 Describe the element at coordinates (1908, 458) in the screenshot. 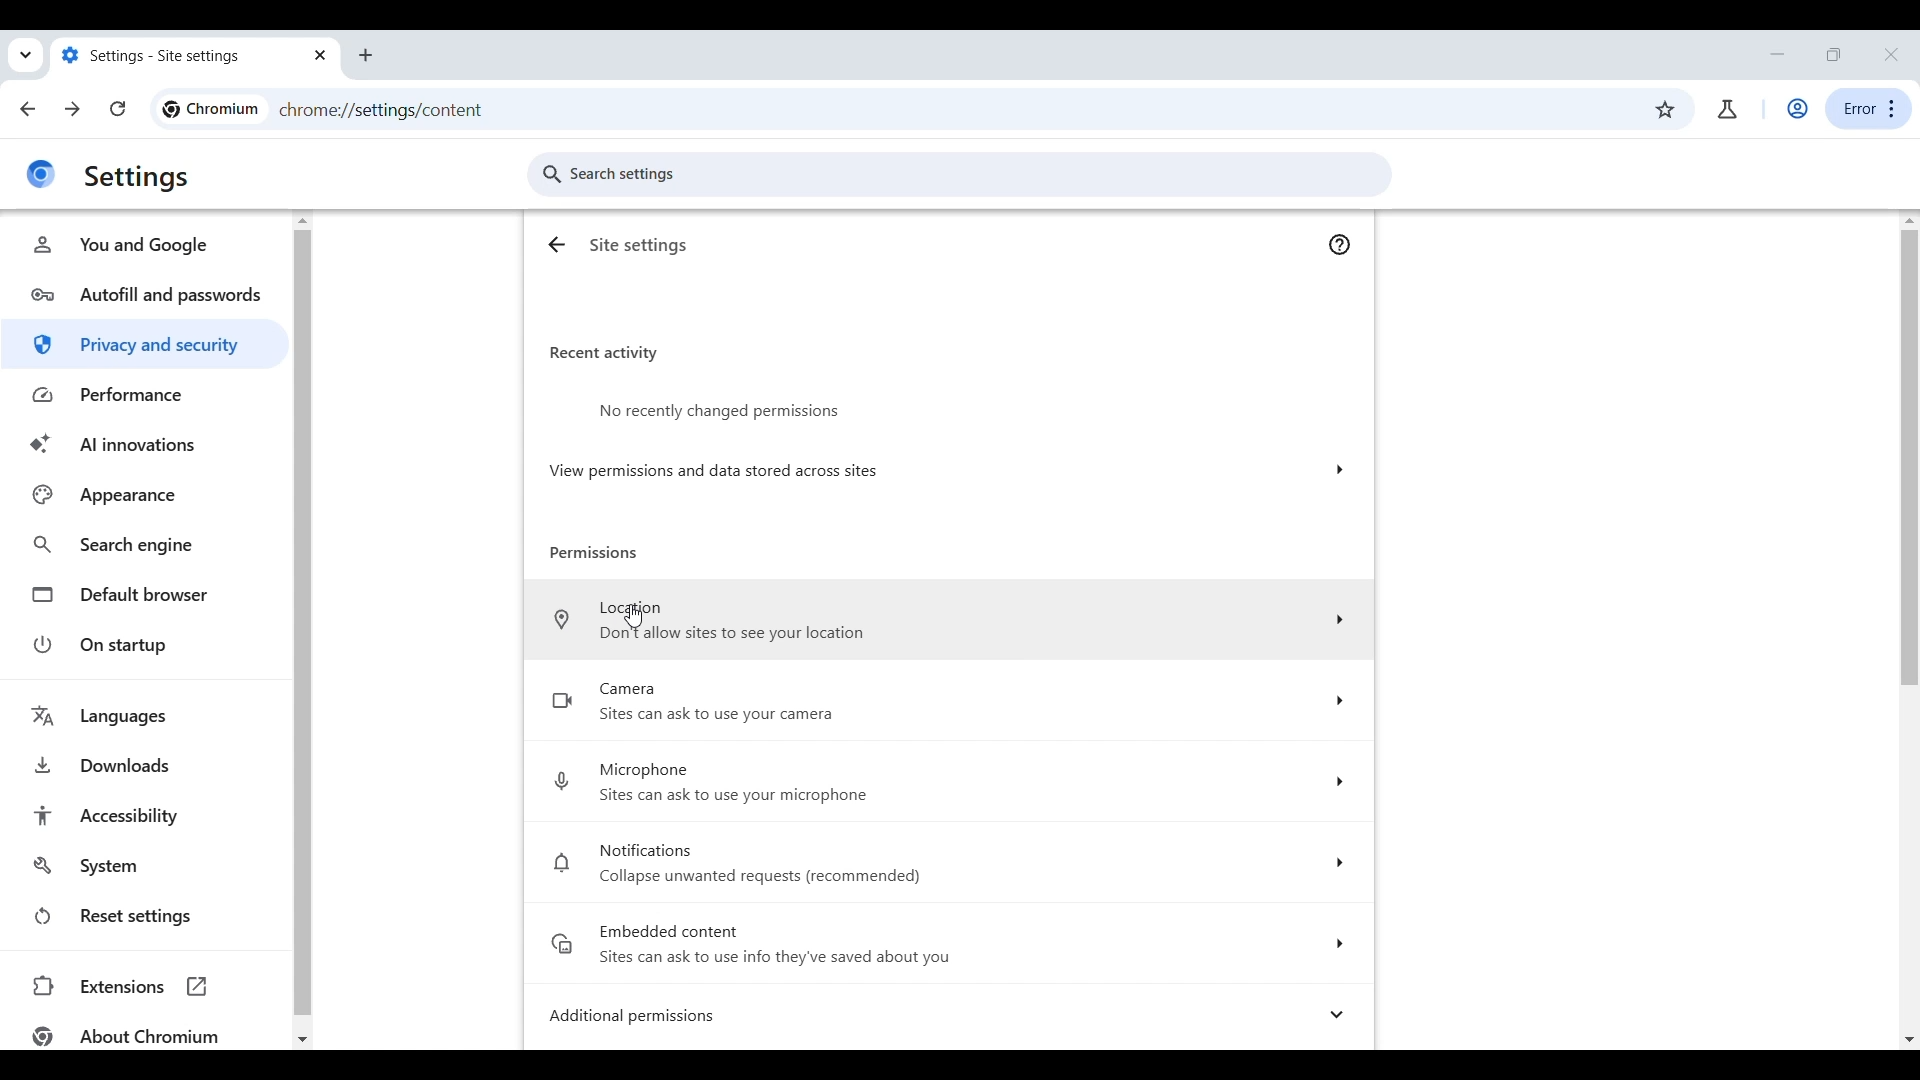

I see `Vertical slide bar` at that location.